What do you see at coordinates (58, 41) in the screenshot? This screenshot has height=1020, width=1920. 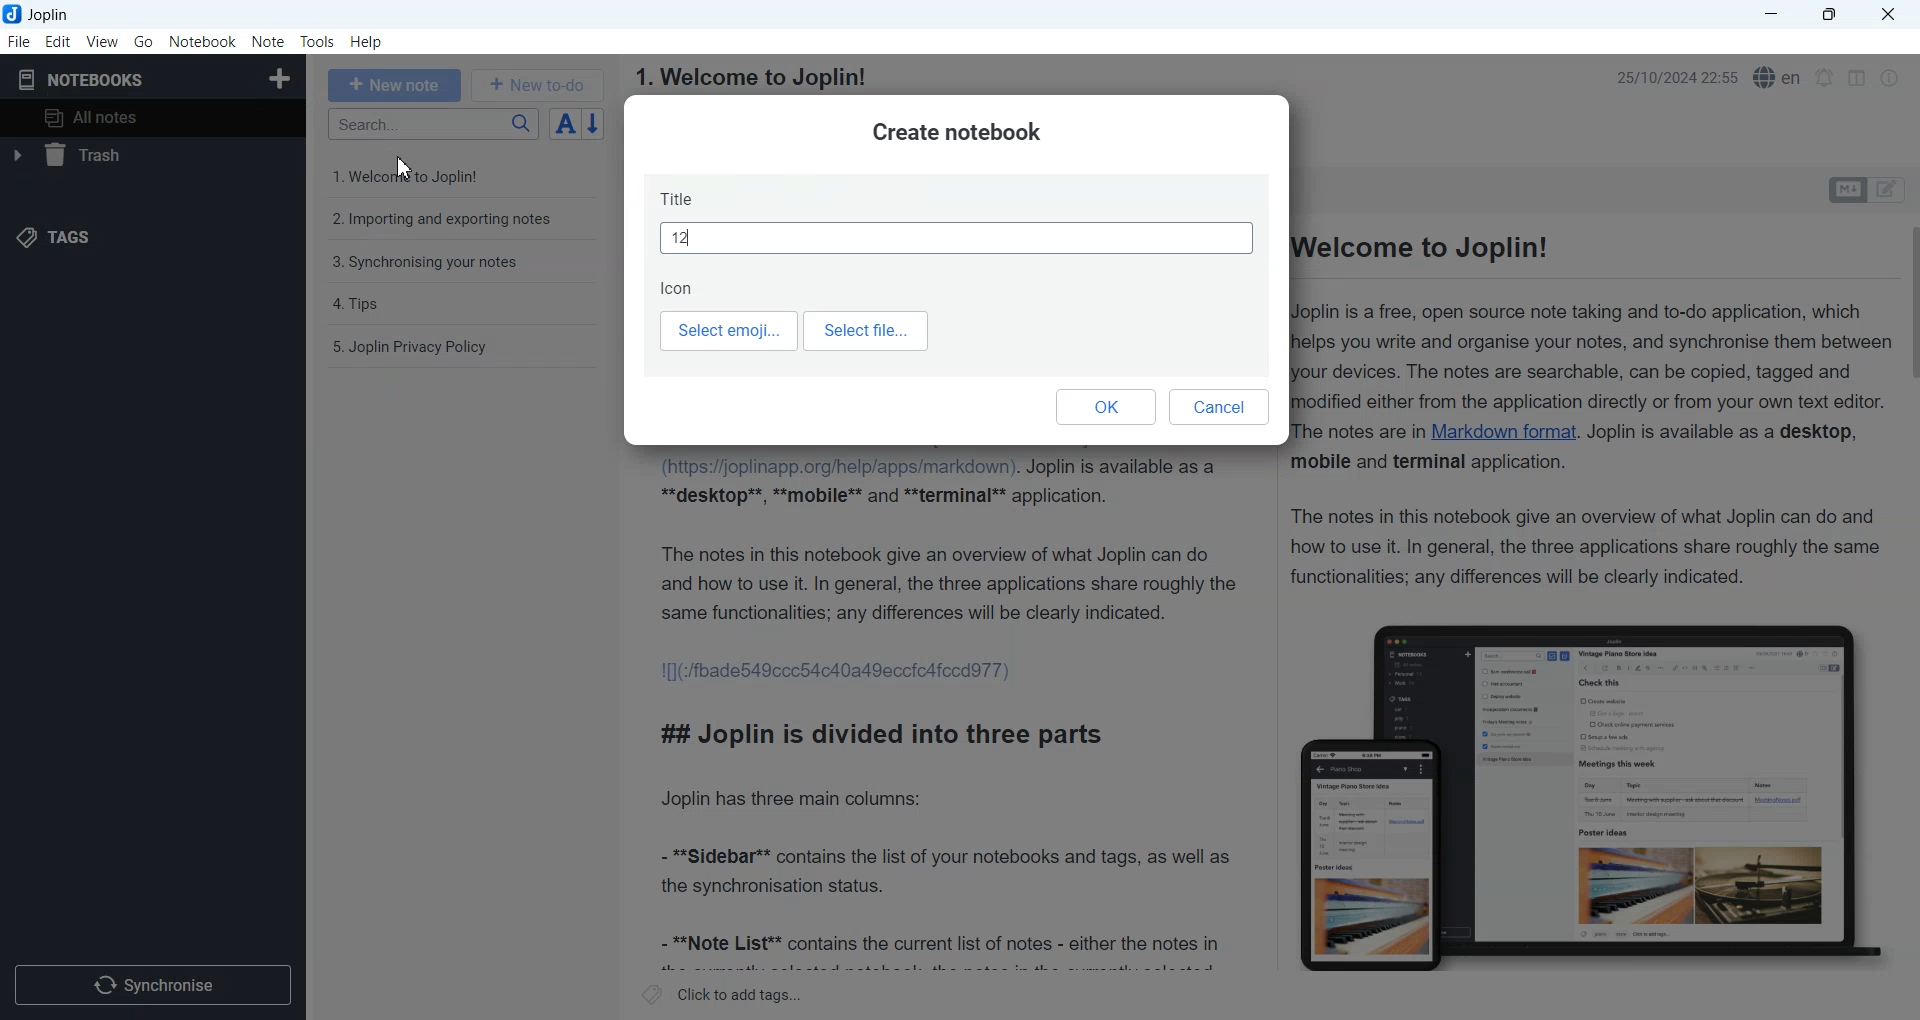 I see `Edit` at bounding box center [58, 41].